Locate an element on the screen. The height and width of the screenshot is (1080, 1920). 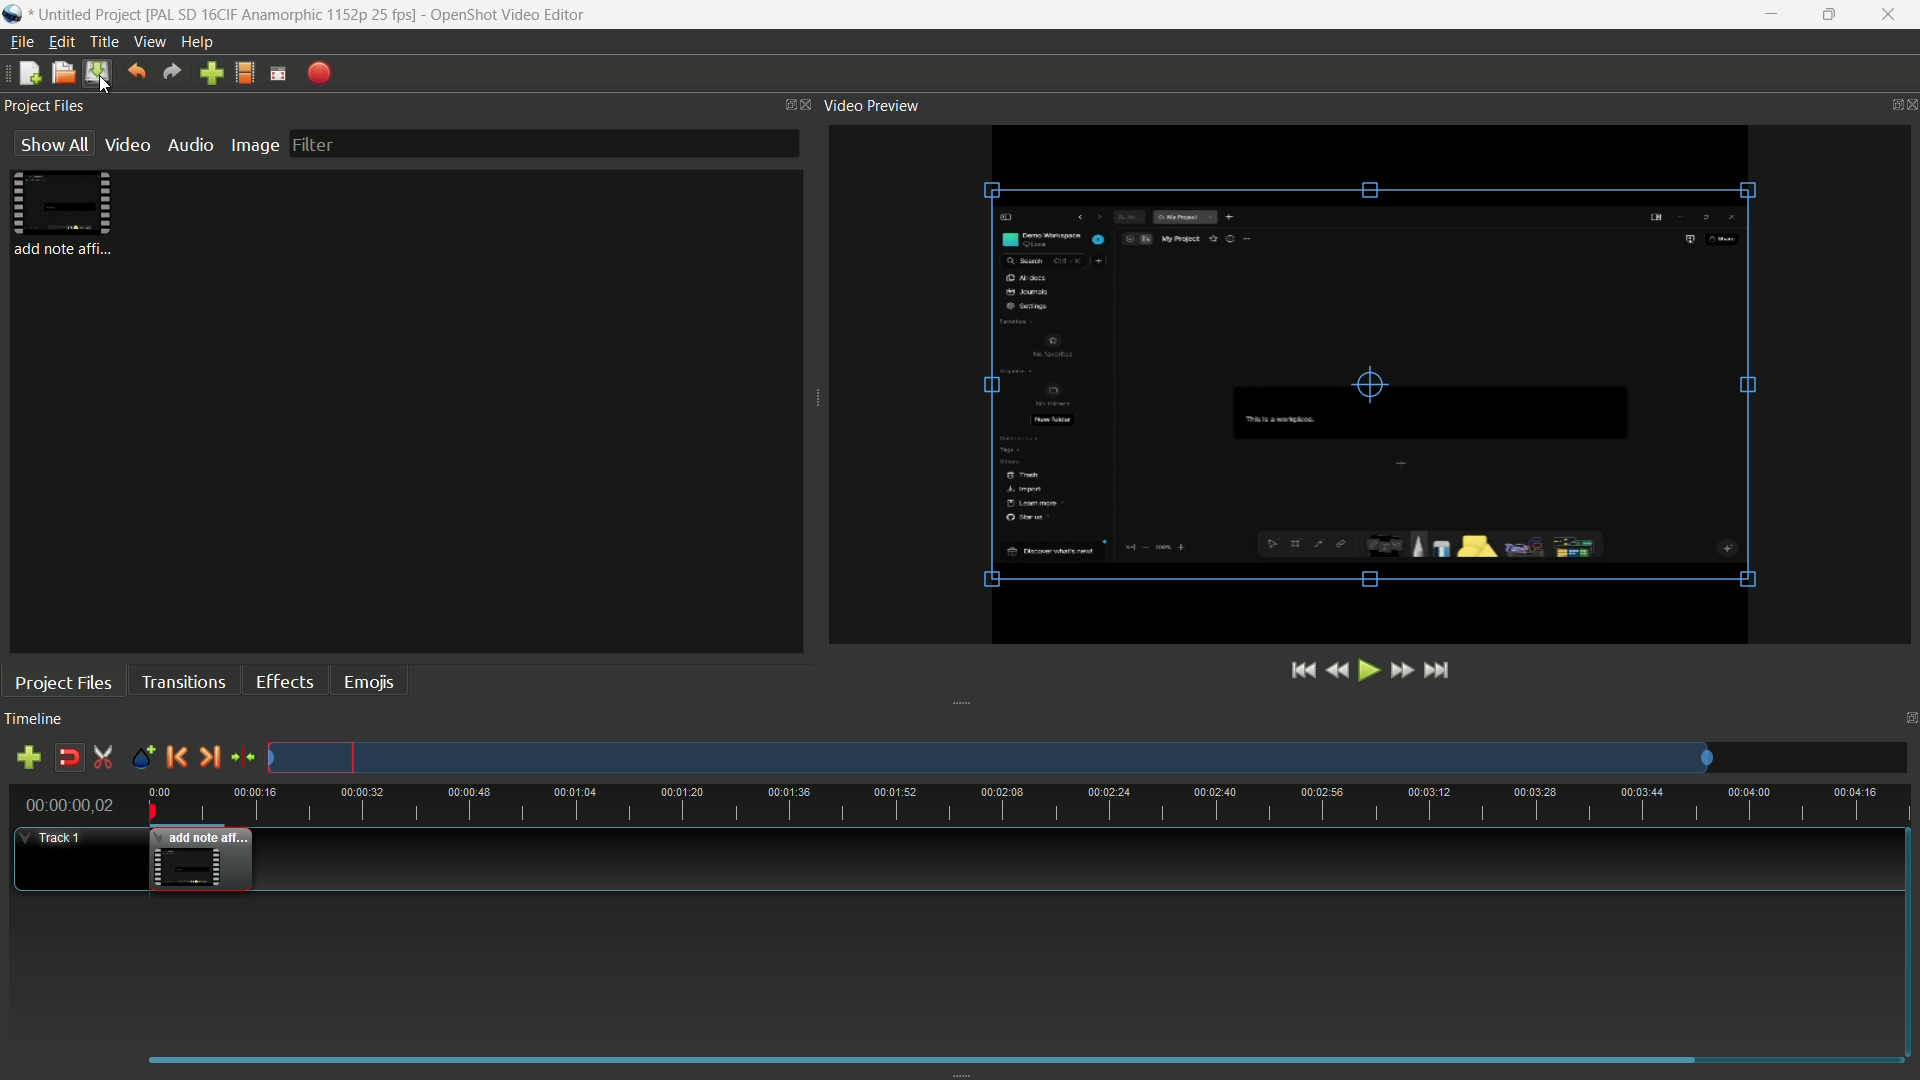
project files is located at coordinates (68, 216).